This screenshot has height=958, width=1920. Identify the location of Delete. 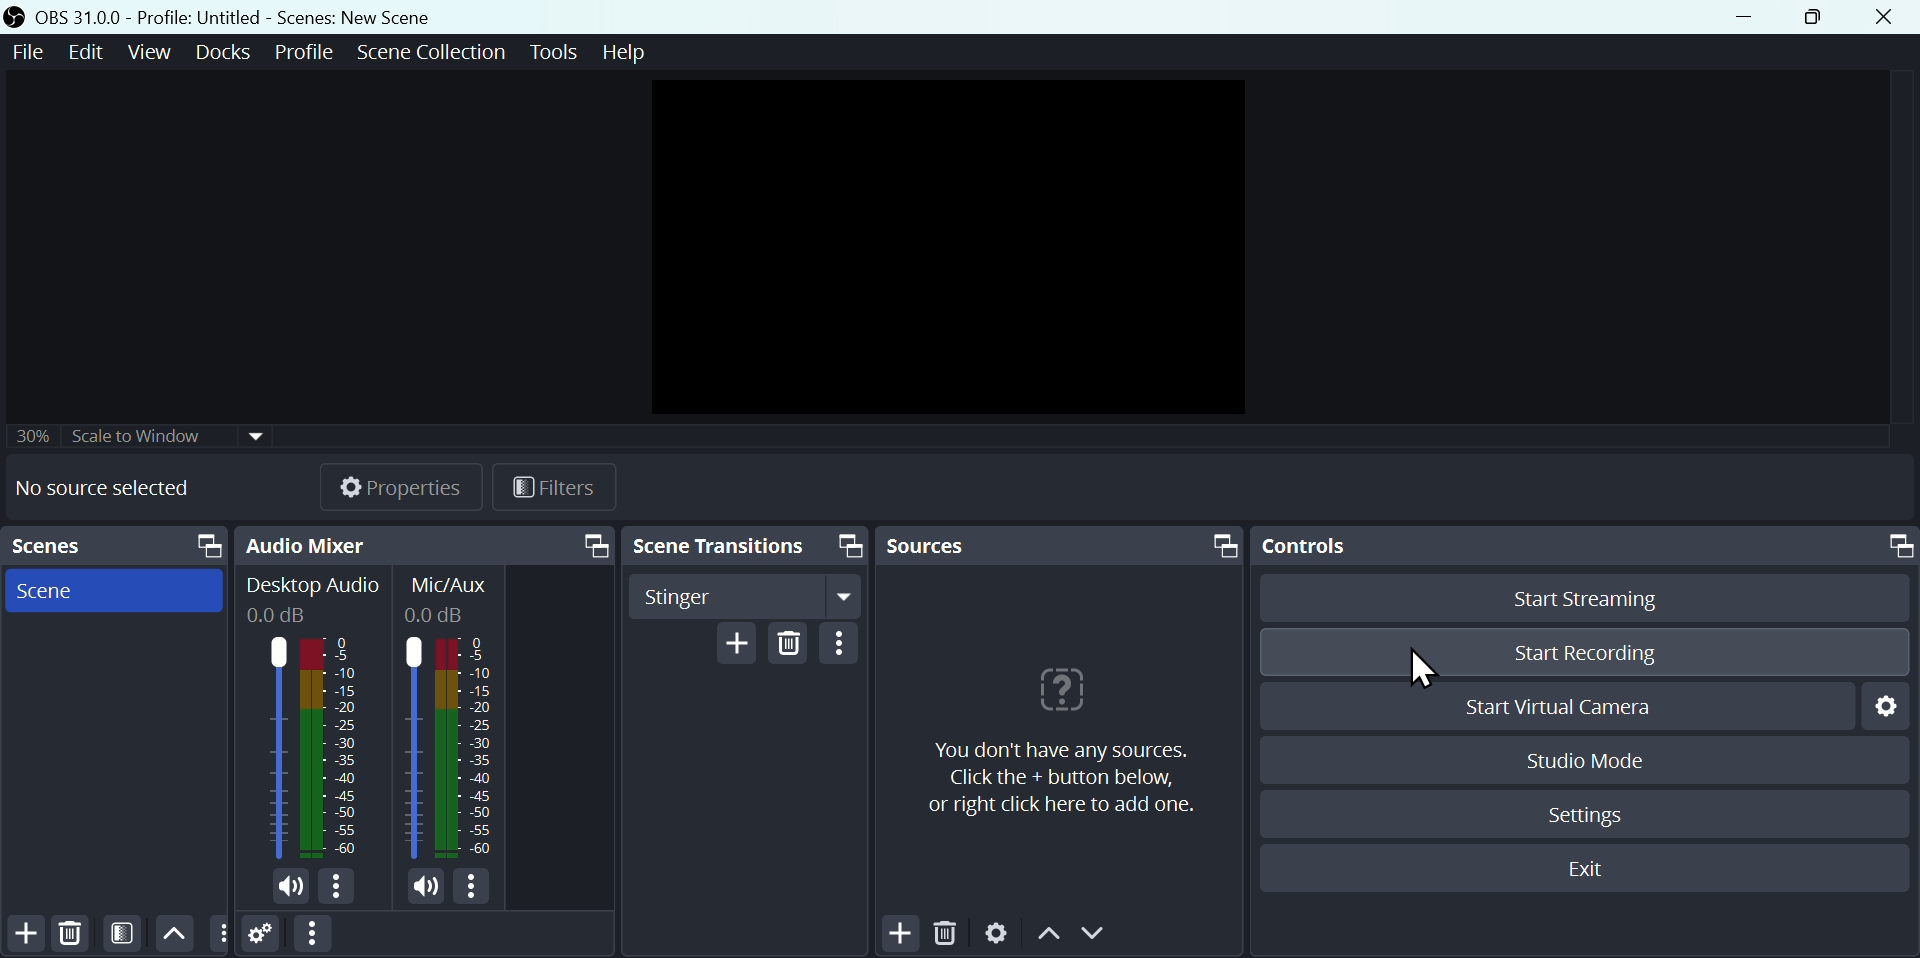
(75, 932).